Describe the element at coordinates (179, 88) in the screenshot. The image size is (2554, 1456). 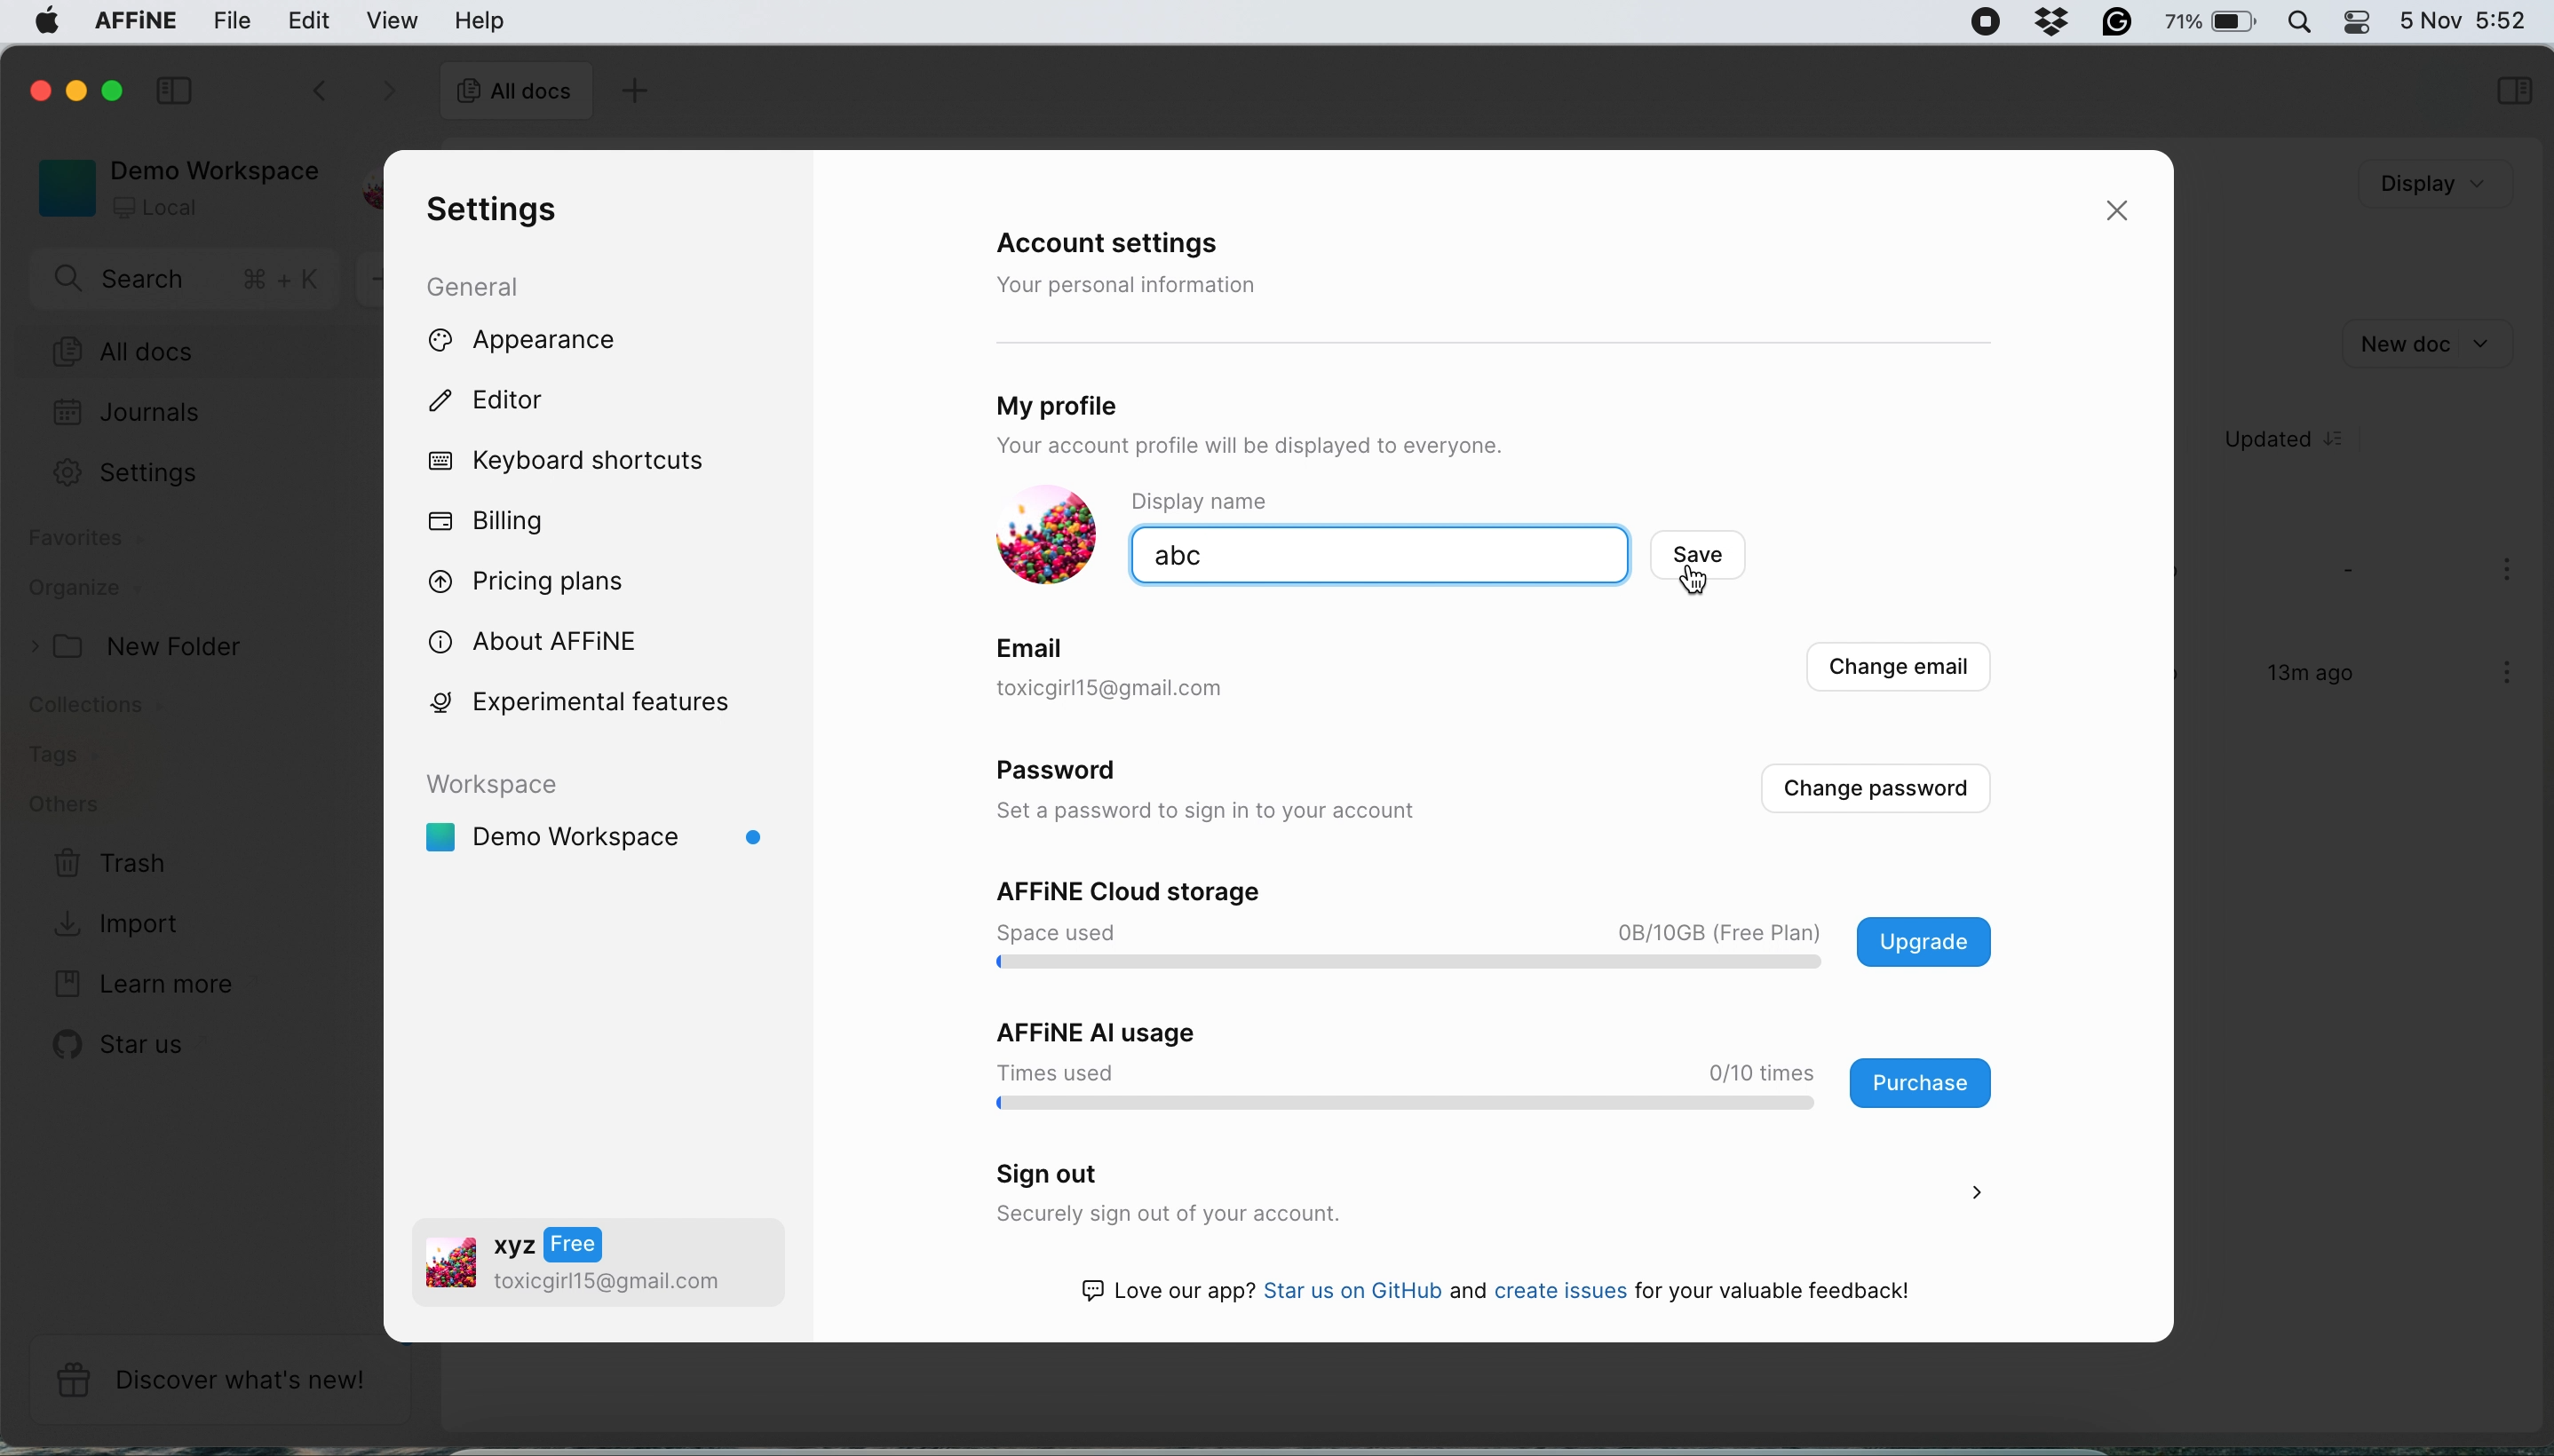
I see `collapse sidebar` at that location.